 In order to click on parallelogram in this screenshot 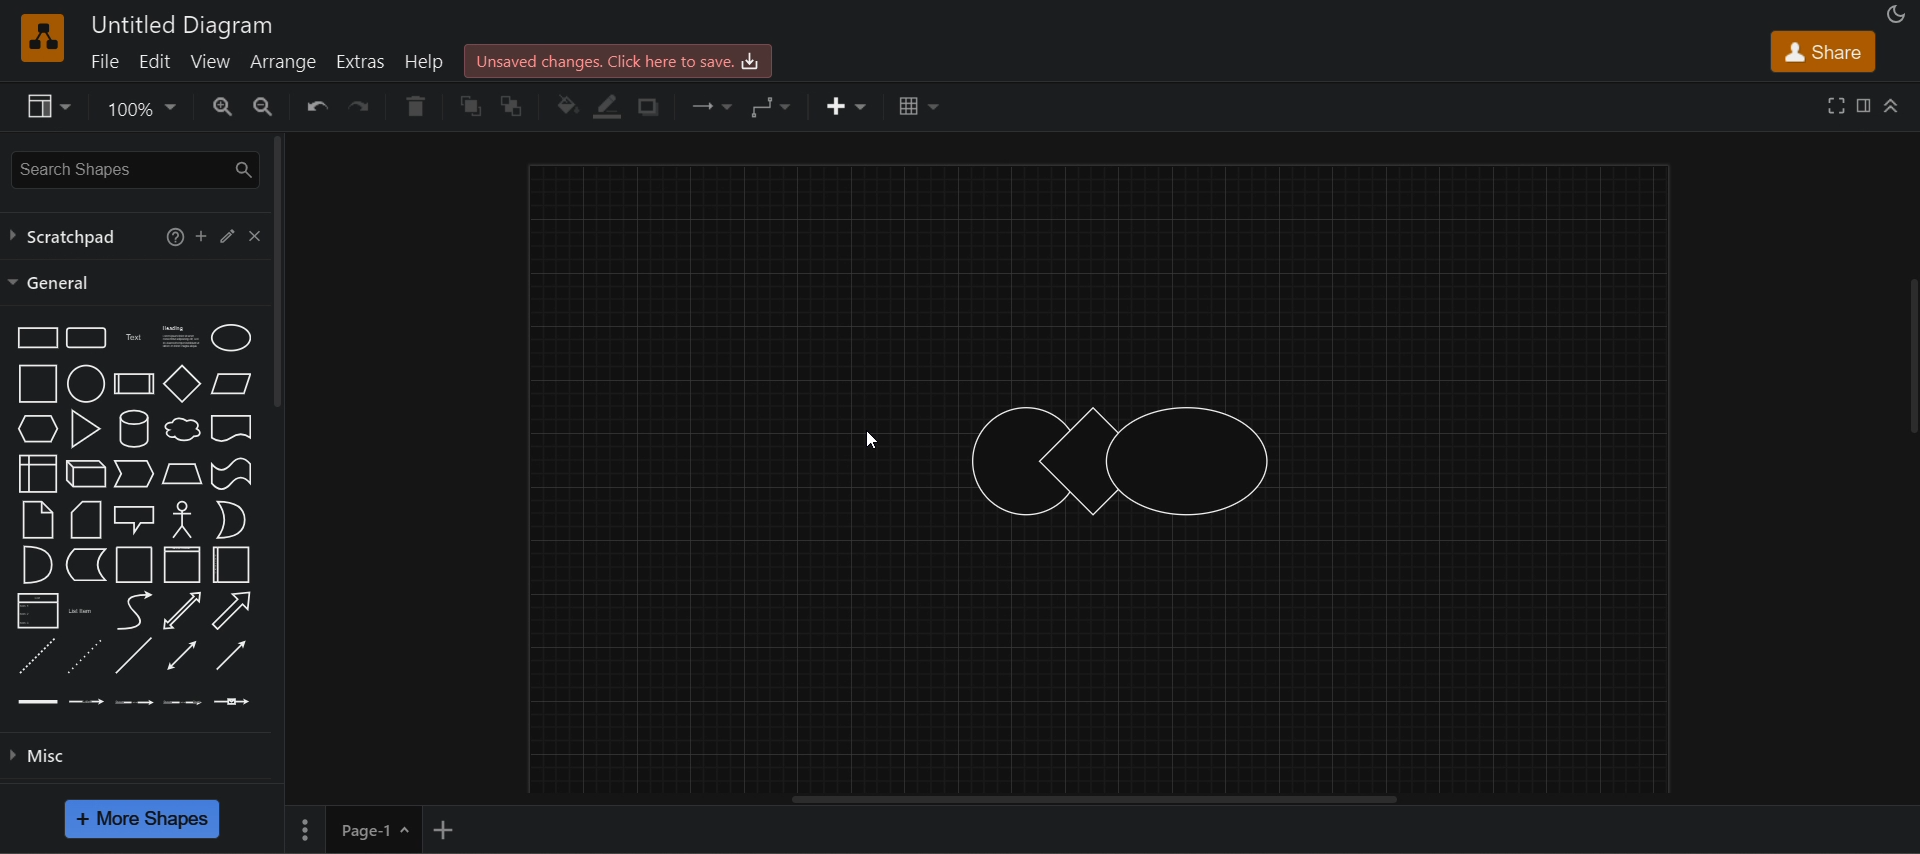, I will do `click(231, 383)`.